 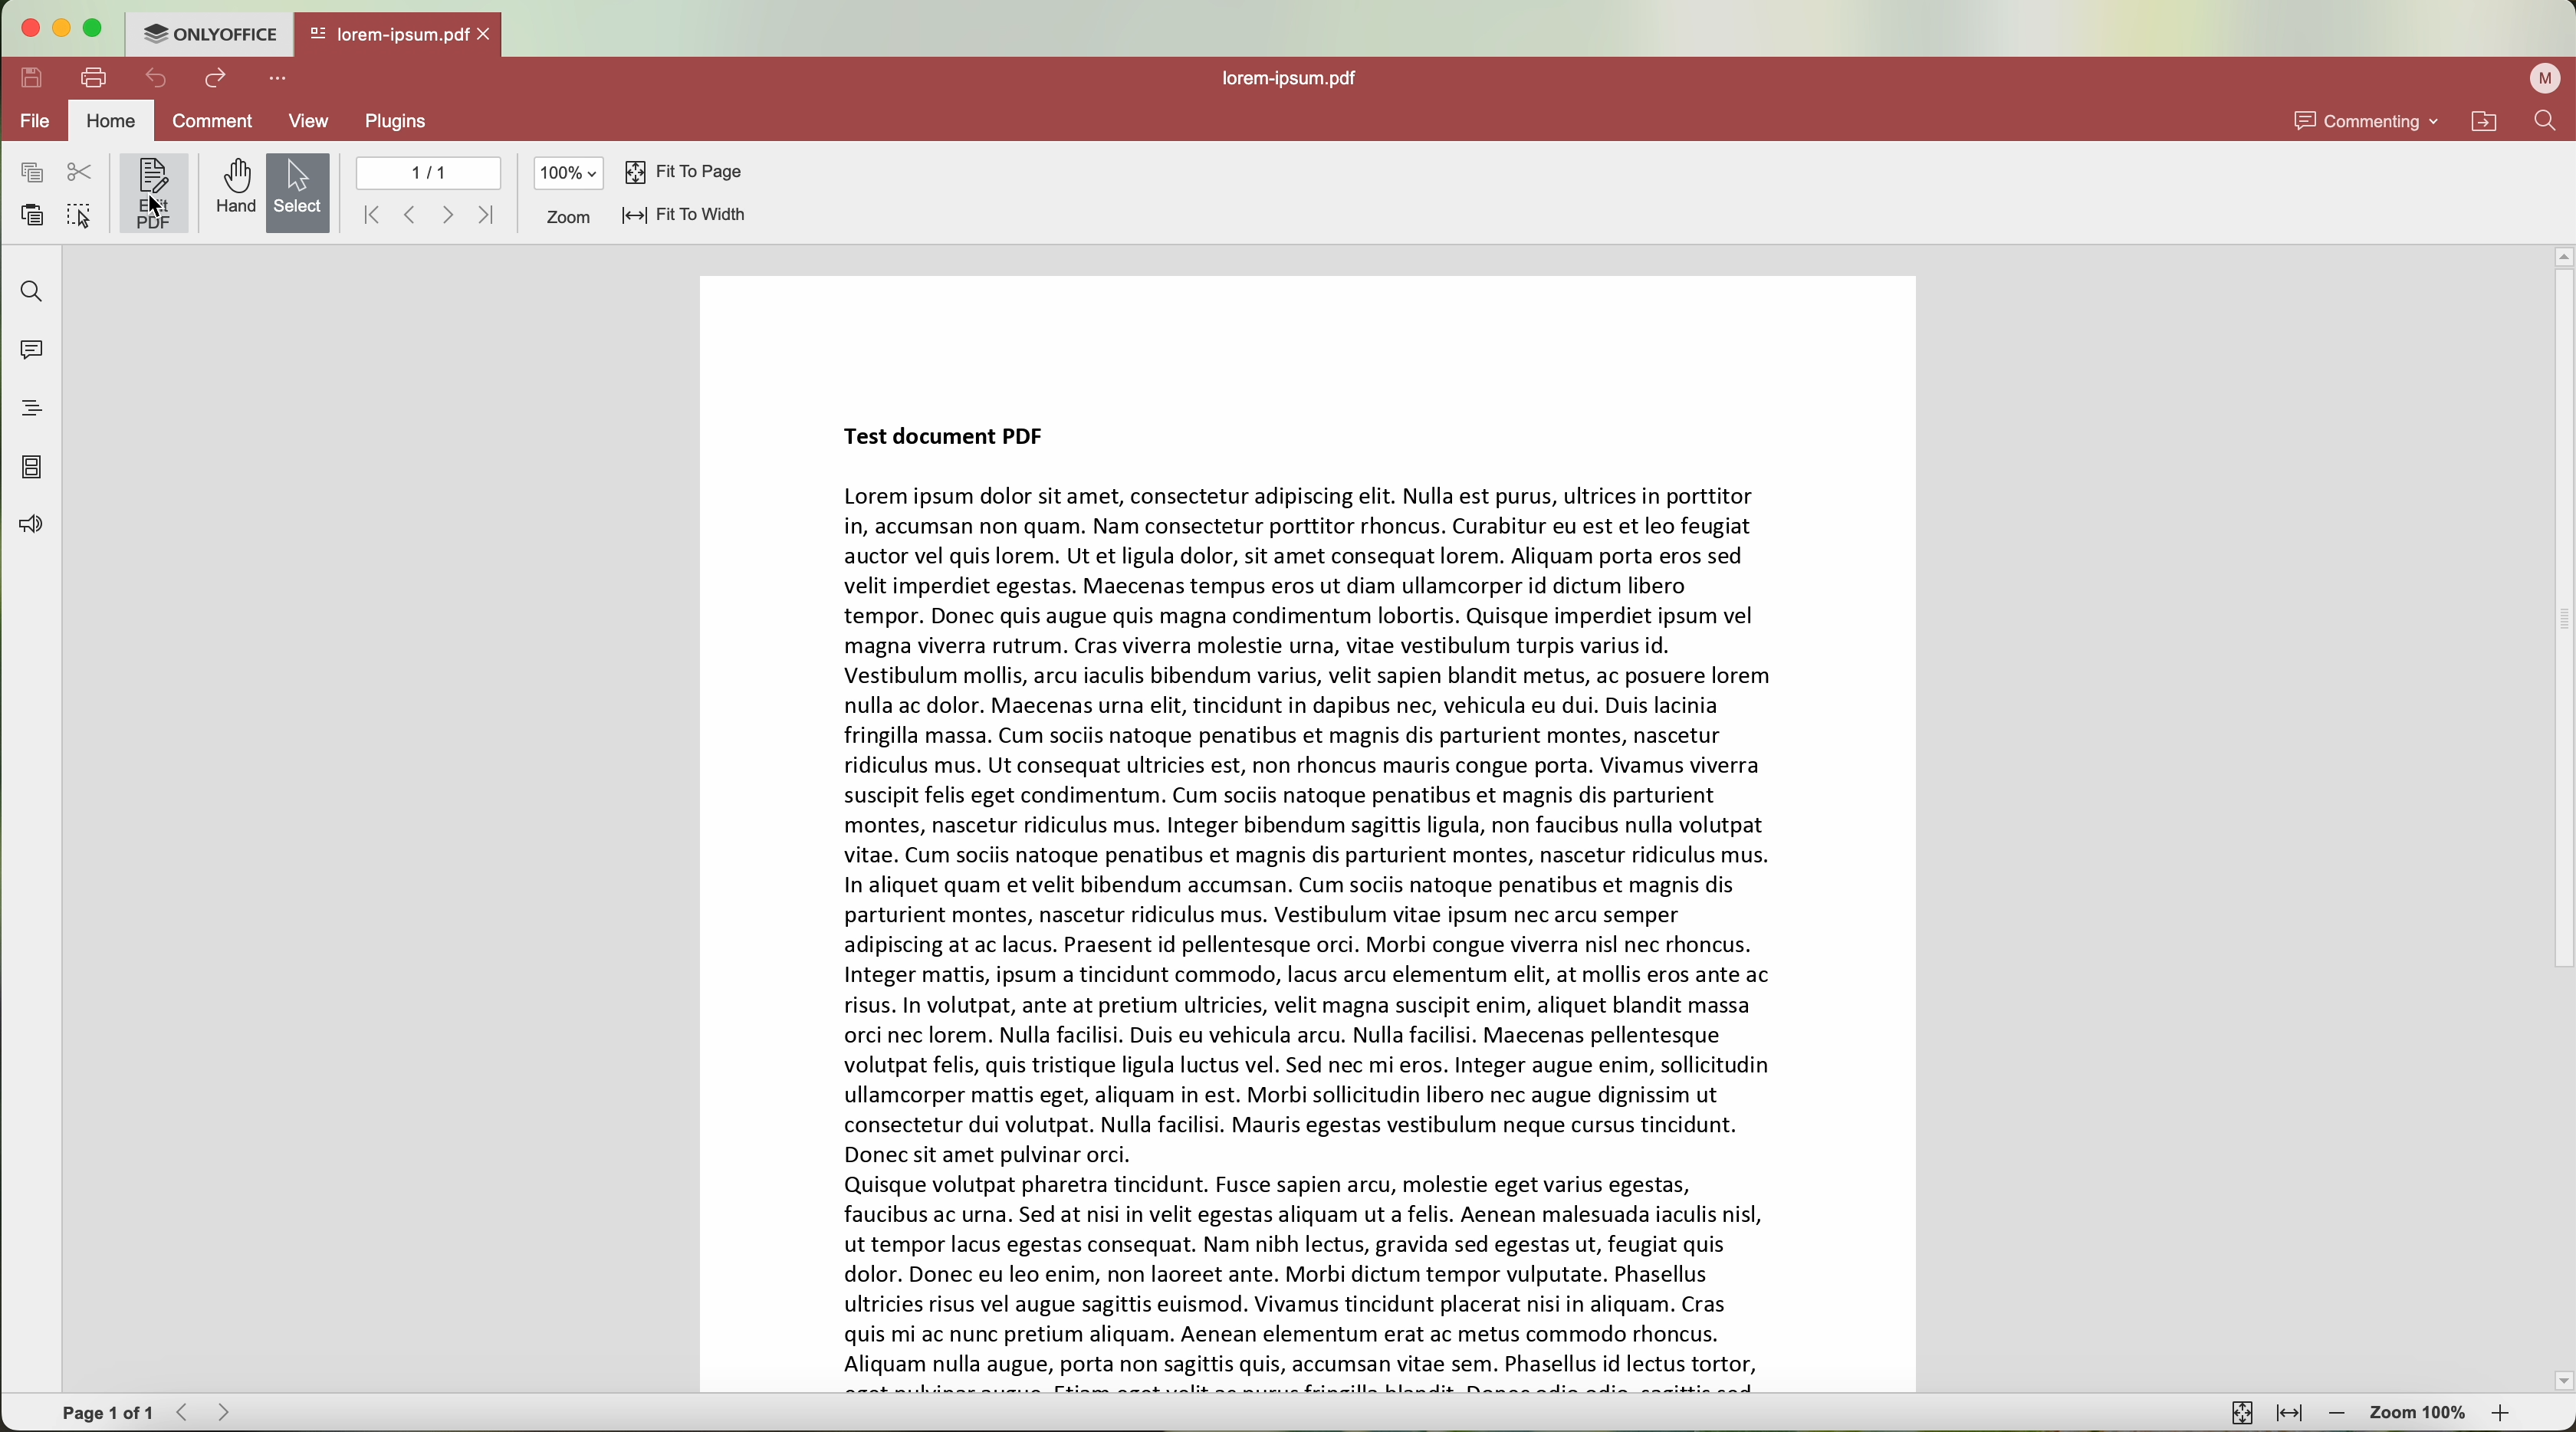 I want to click on 100%, so click(x=567, y=172).